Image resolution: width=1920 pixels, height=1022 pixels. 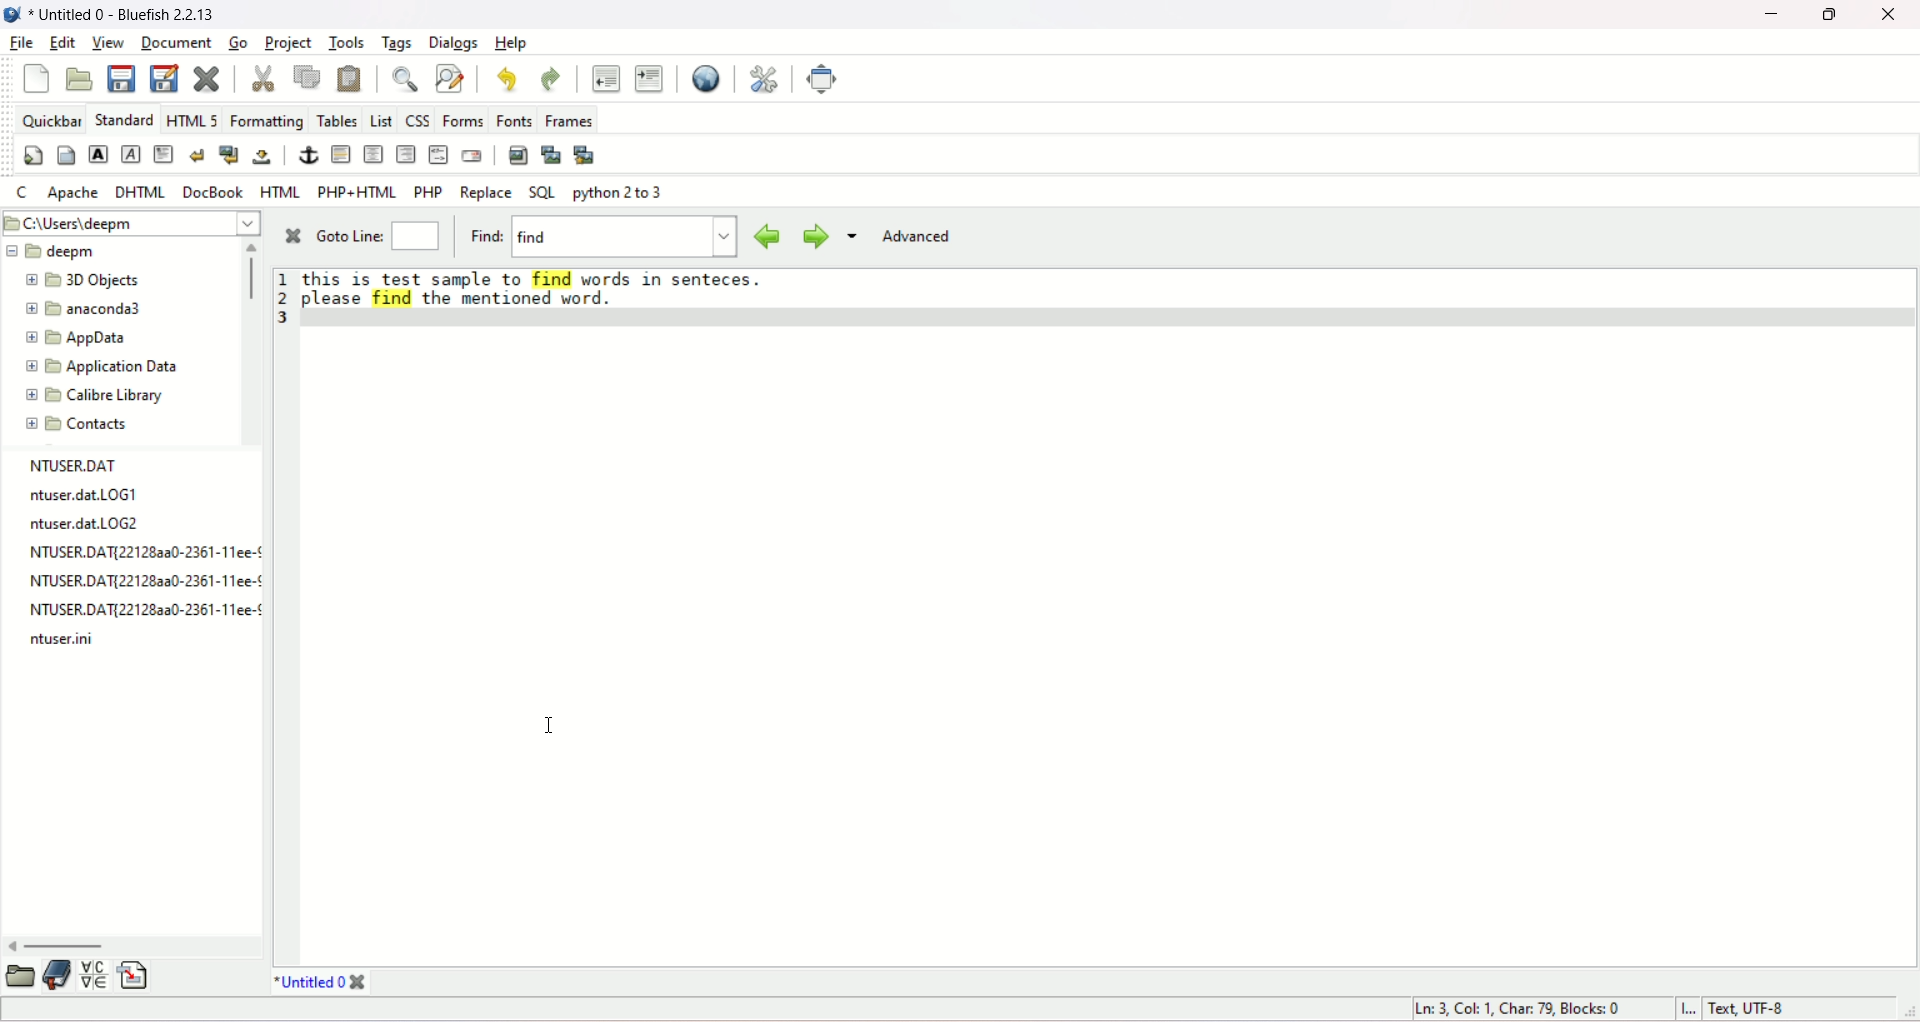 I want to click on STANDARD, so click(x=126, y=120).